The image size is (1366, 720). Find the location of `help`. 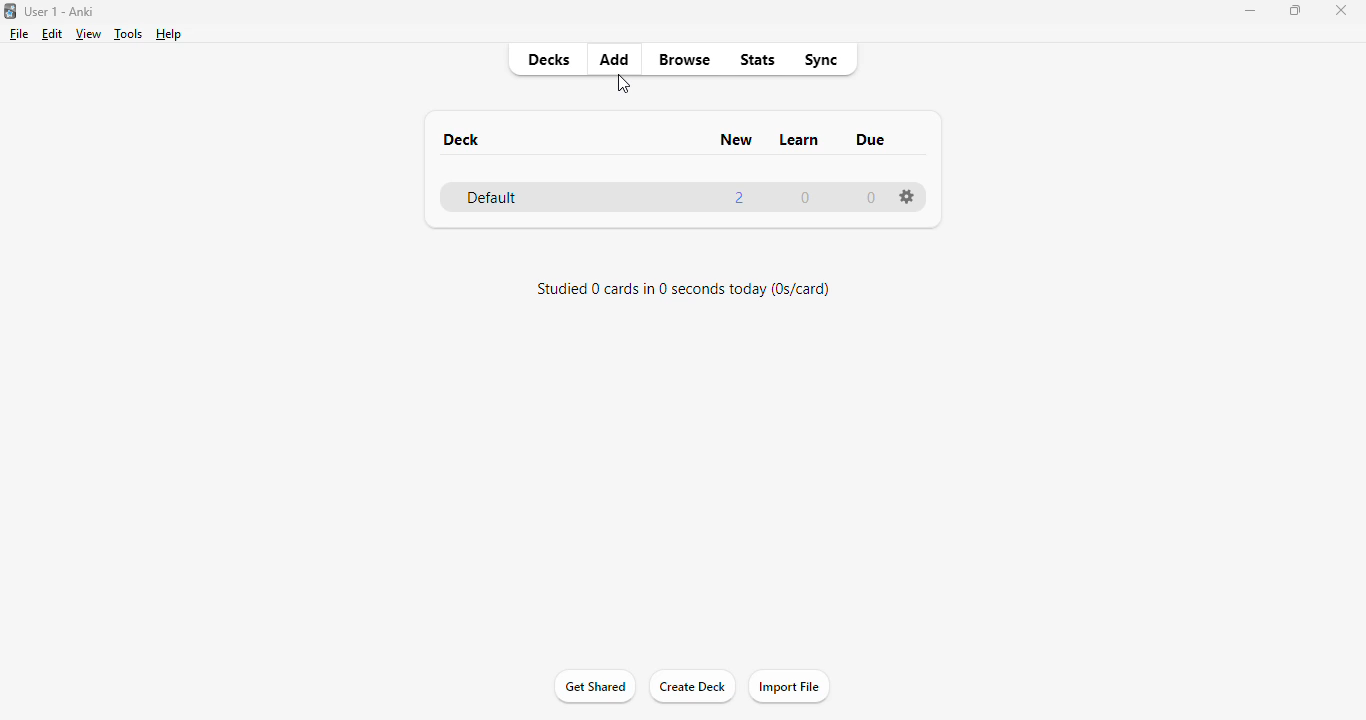

help is located at coordinates (169, 34).